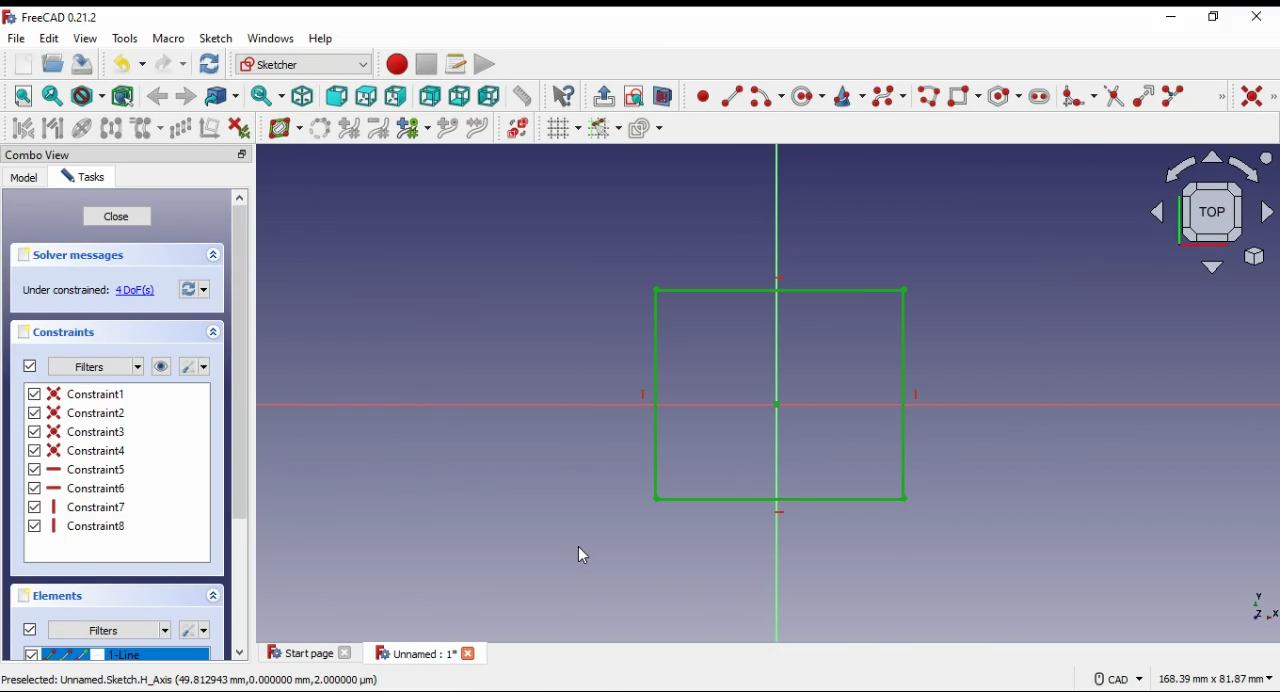  Describe the element at coordinates (662, 96) in the screenshot. I see `view selection` at that location.